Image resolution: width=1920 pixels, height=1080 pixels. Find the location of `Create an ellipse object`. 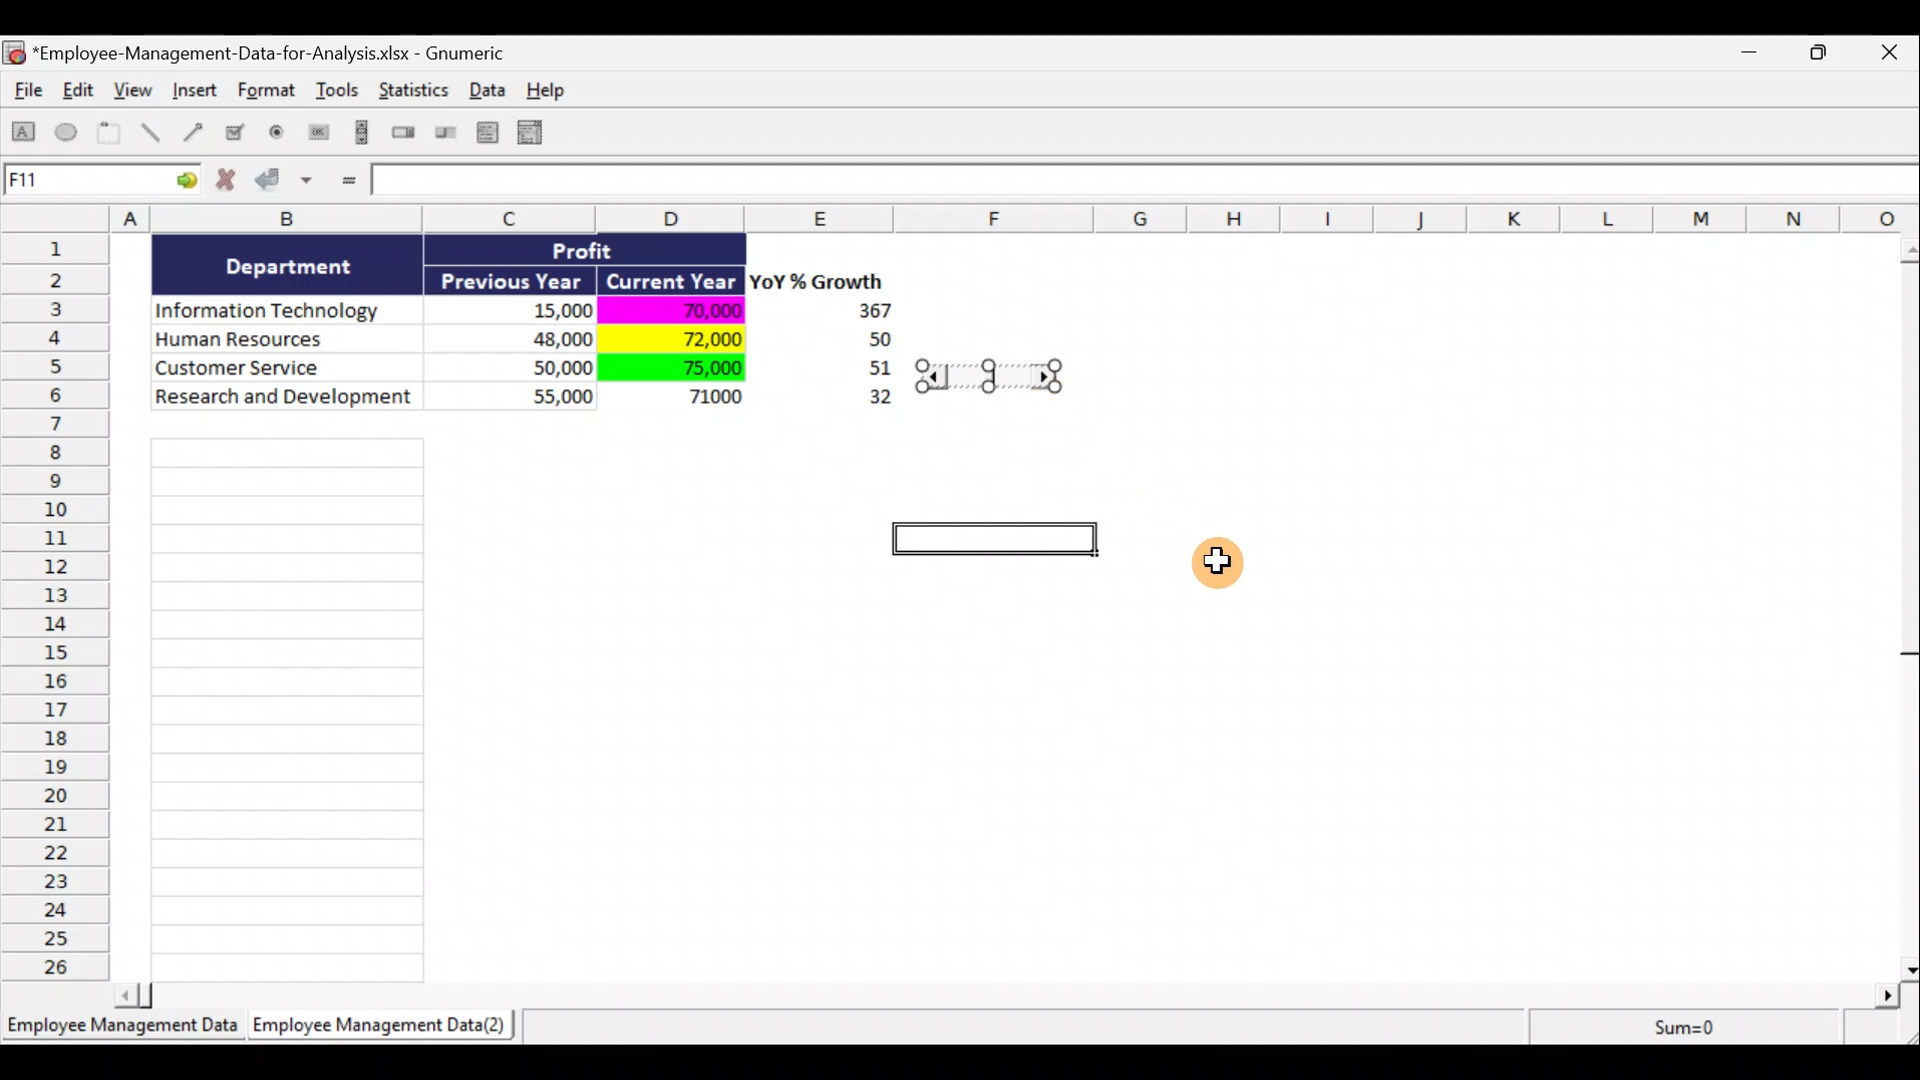

Create an ellipse object is located at coordinates (67, 133).